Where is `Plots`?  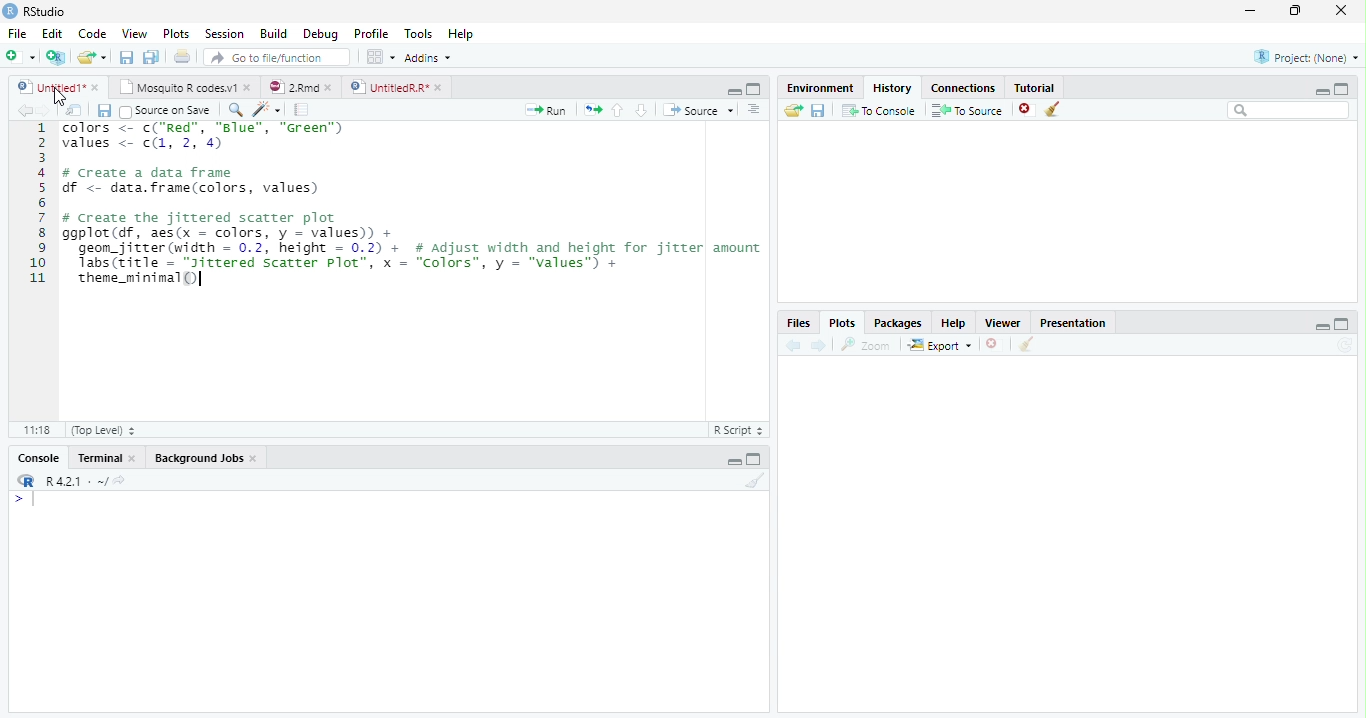
Plots is located at coordinates (842, 323).